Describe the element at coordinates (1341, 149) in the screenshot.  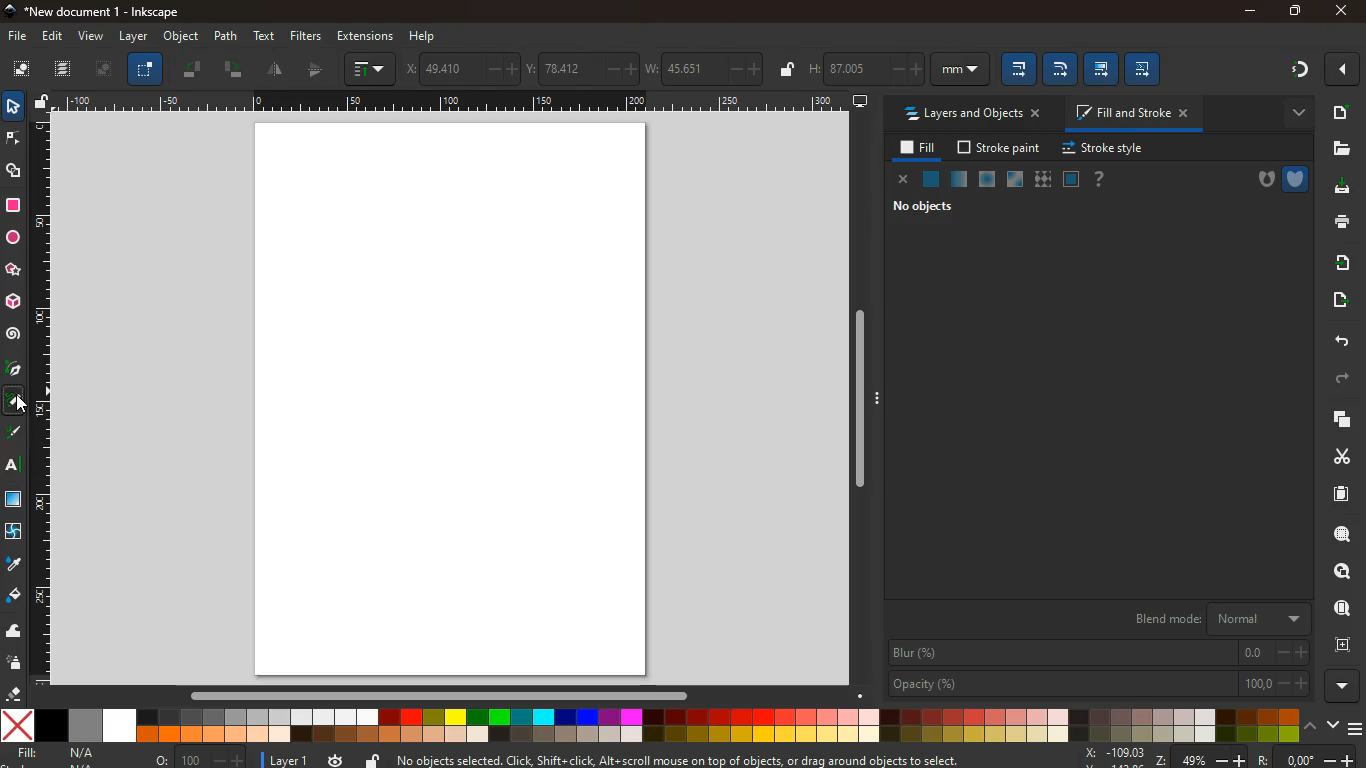
I see `files` at that location.